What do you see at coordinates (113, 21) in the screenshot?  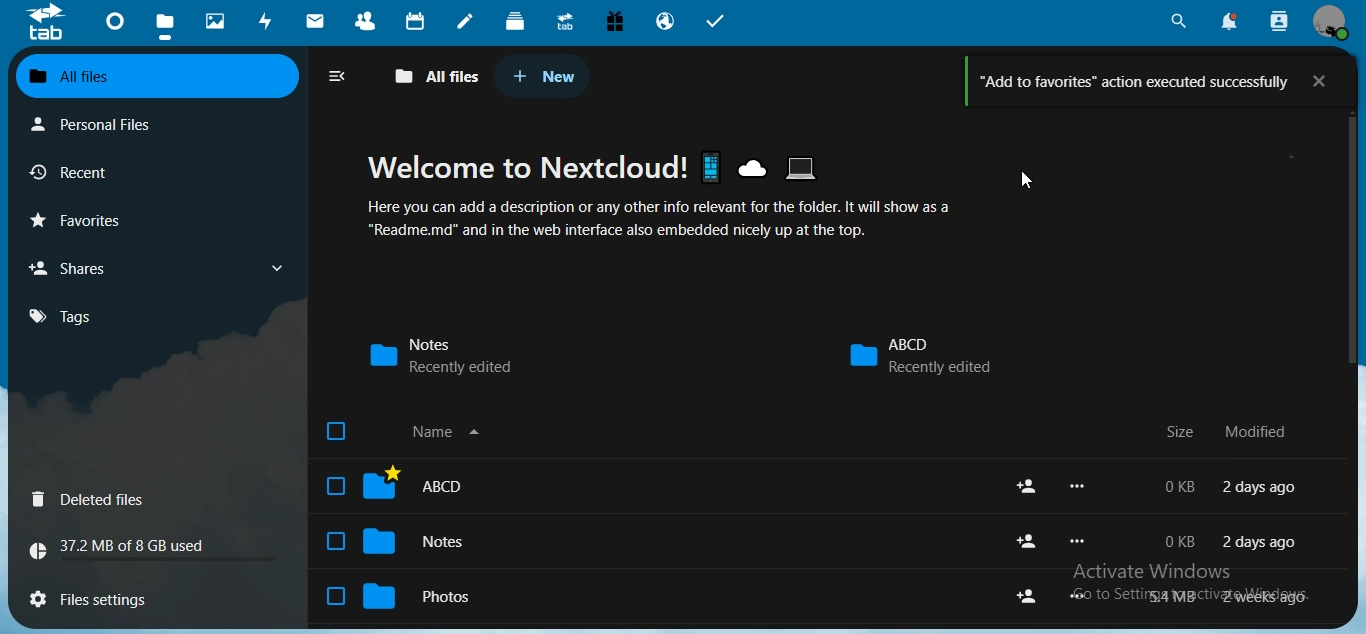 I see `dashboard` at bounding box center [113, 21].